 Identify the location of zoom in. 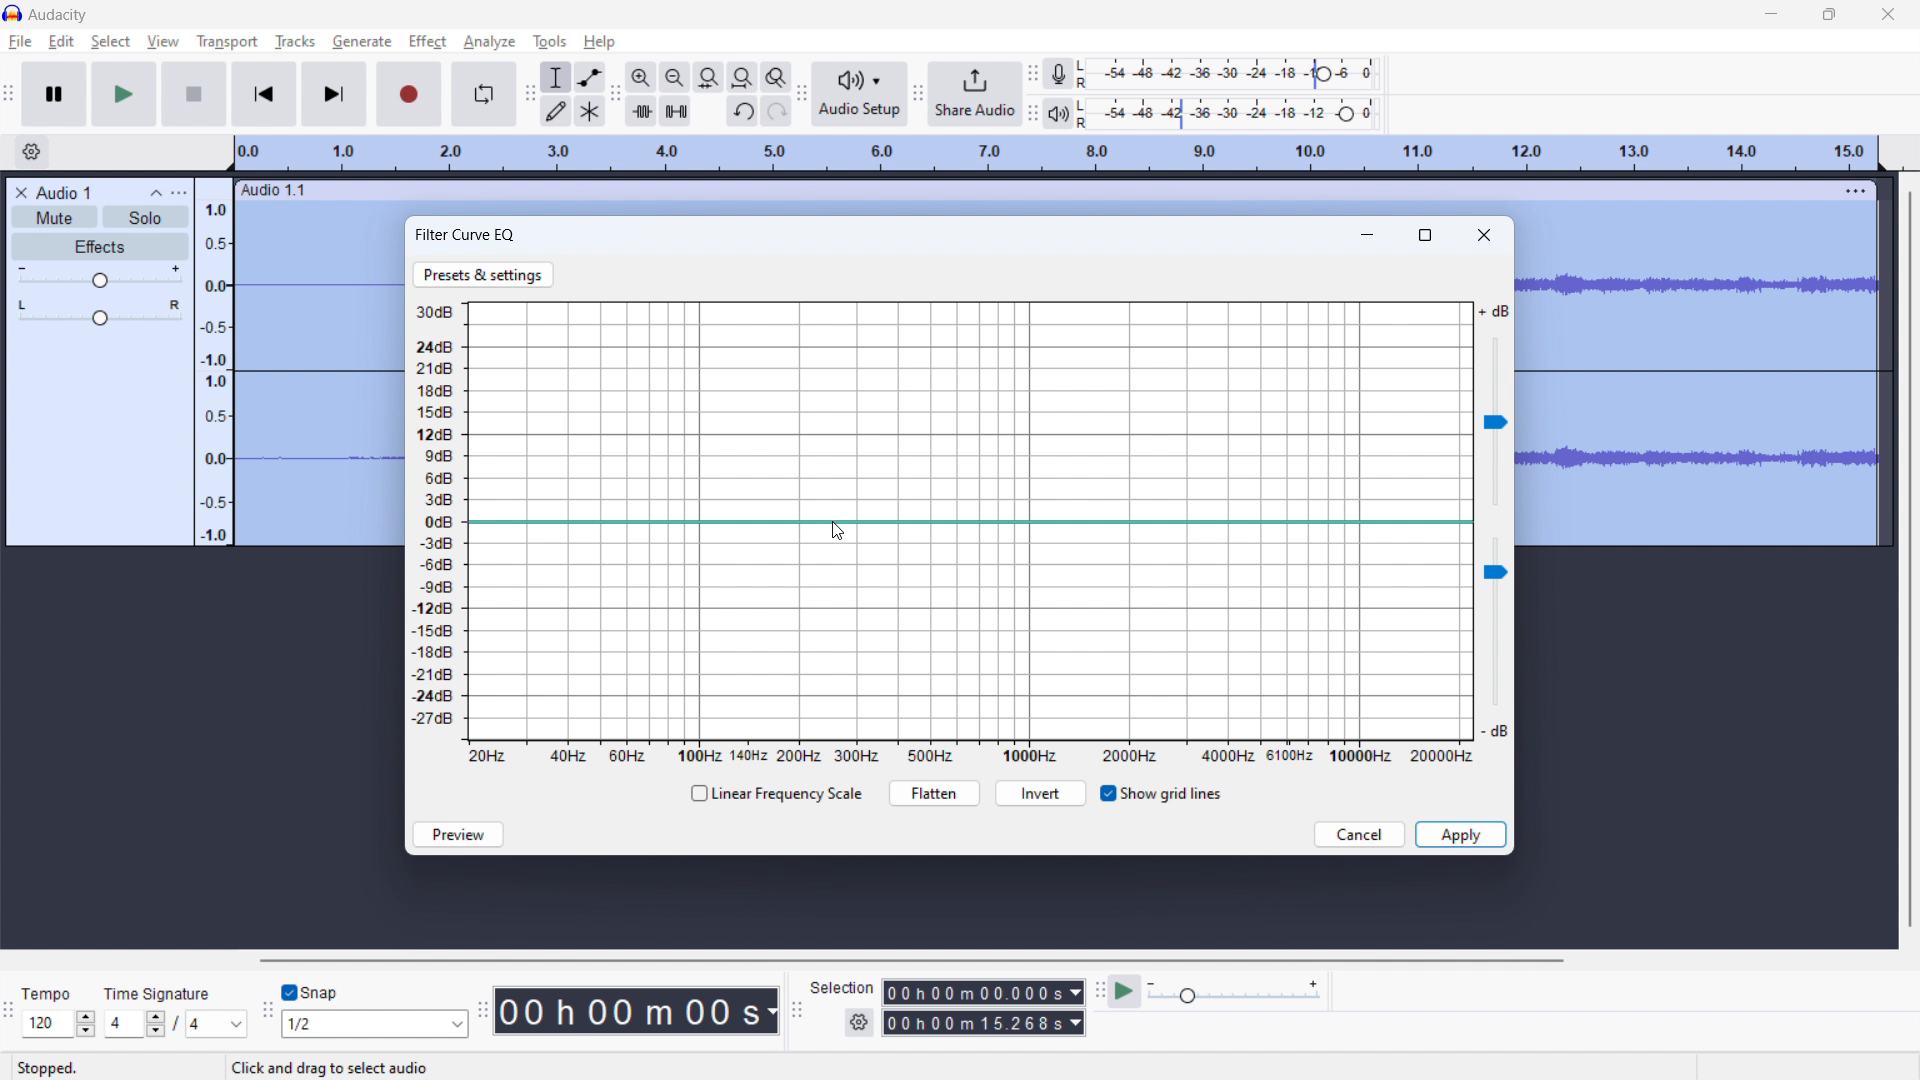
(641, 76).